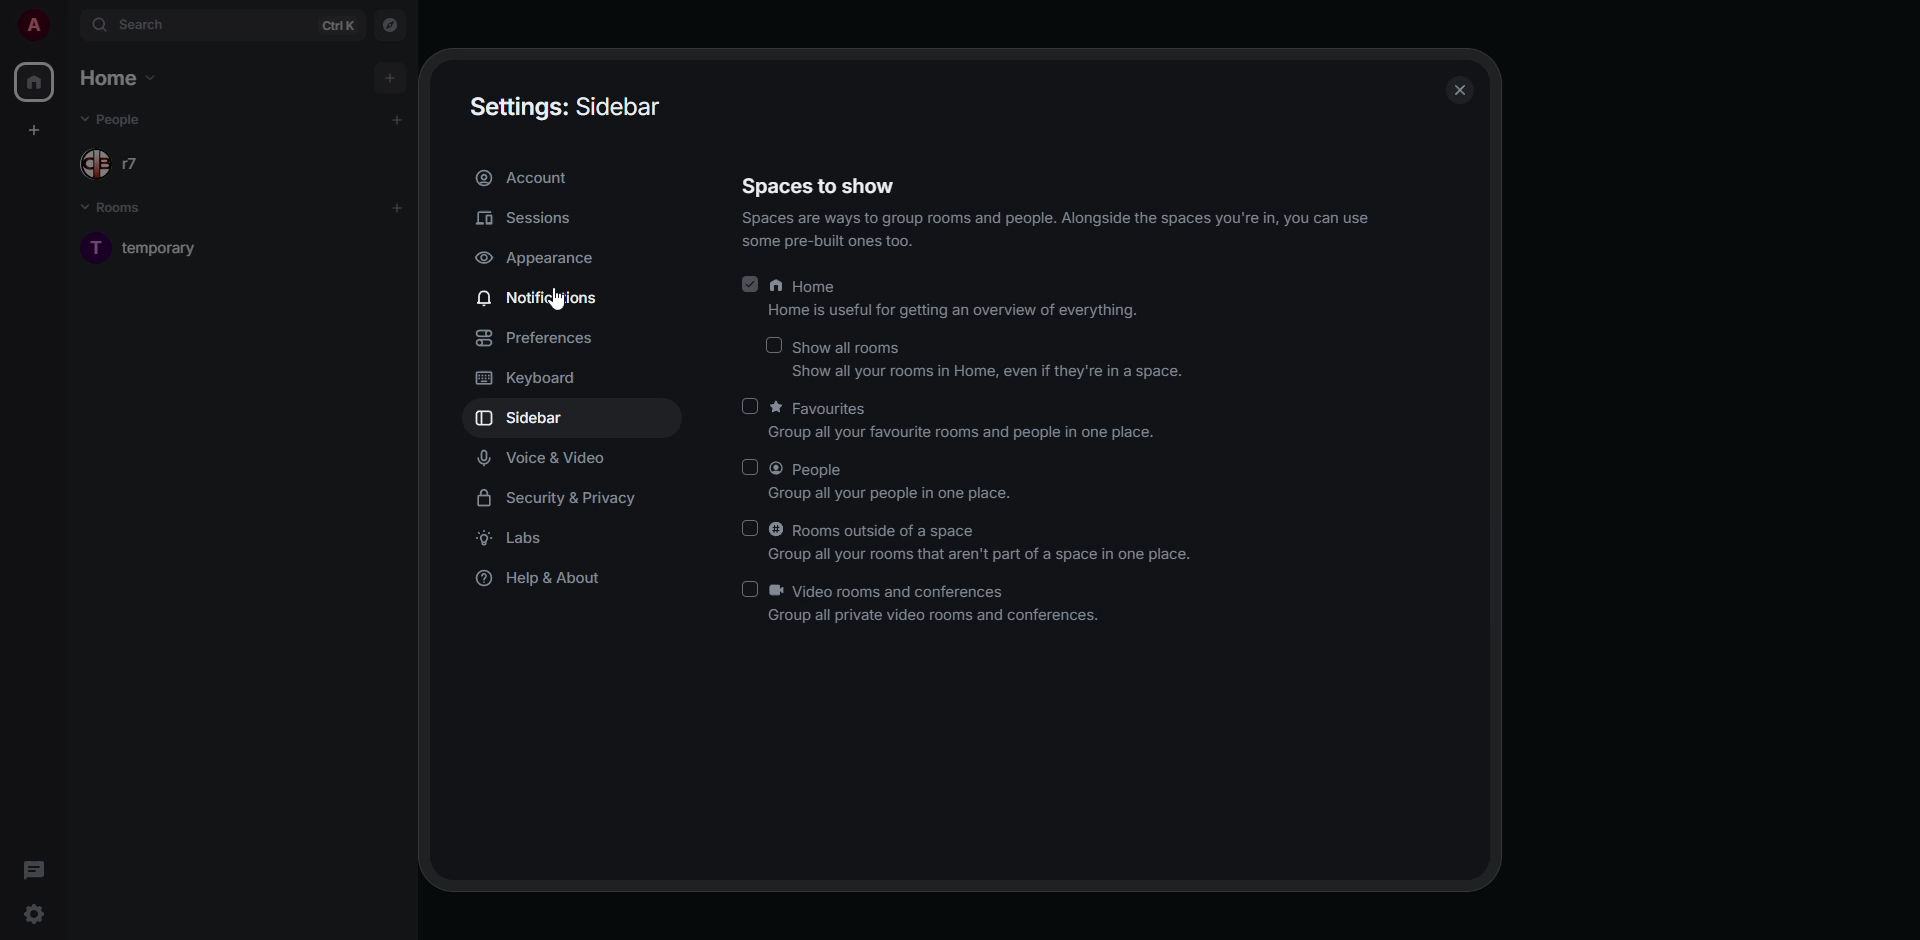  I want to click on labs, so click(516, 543).